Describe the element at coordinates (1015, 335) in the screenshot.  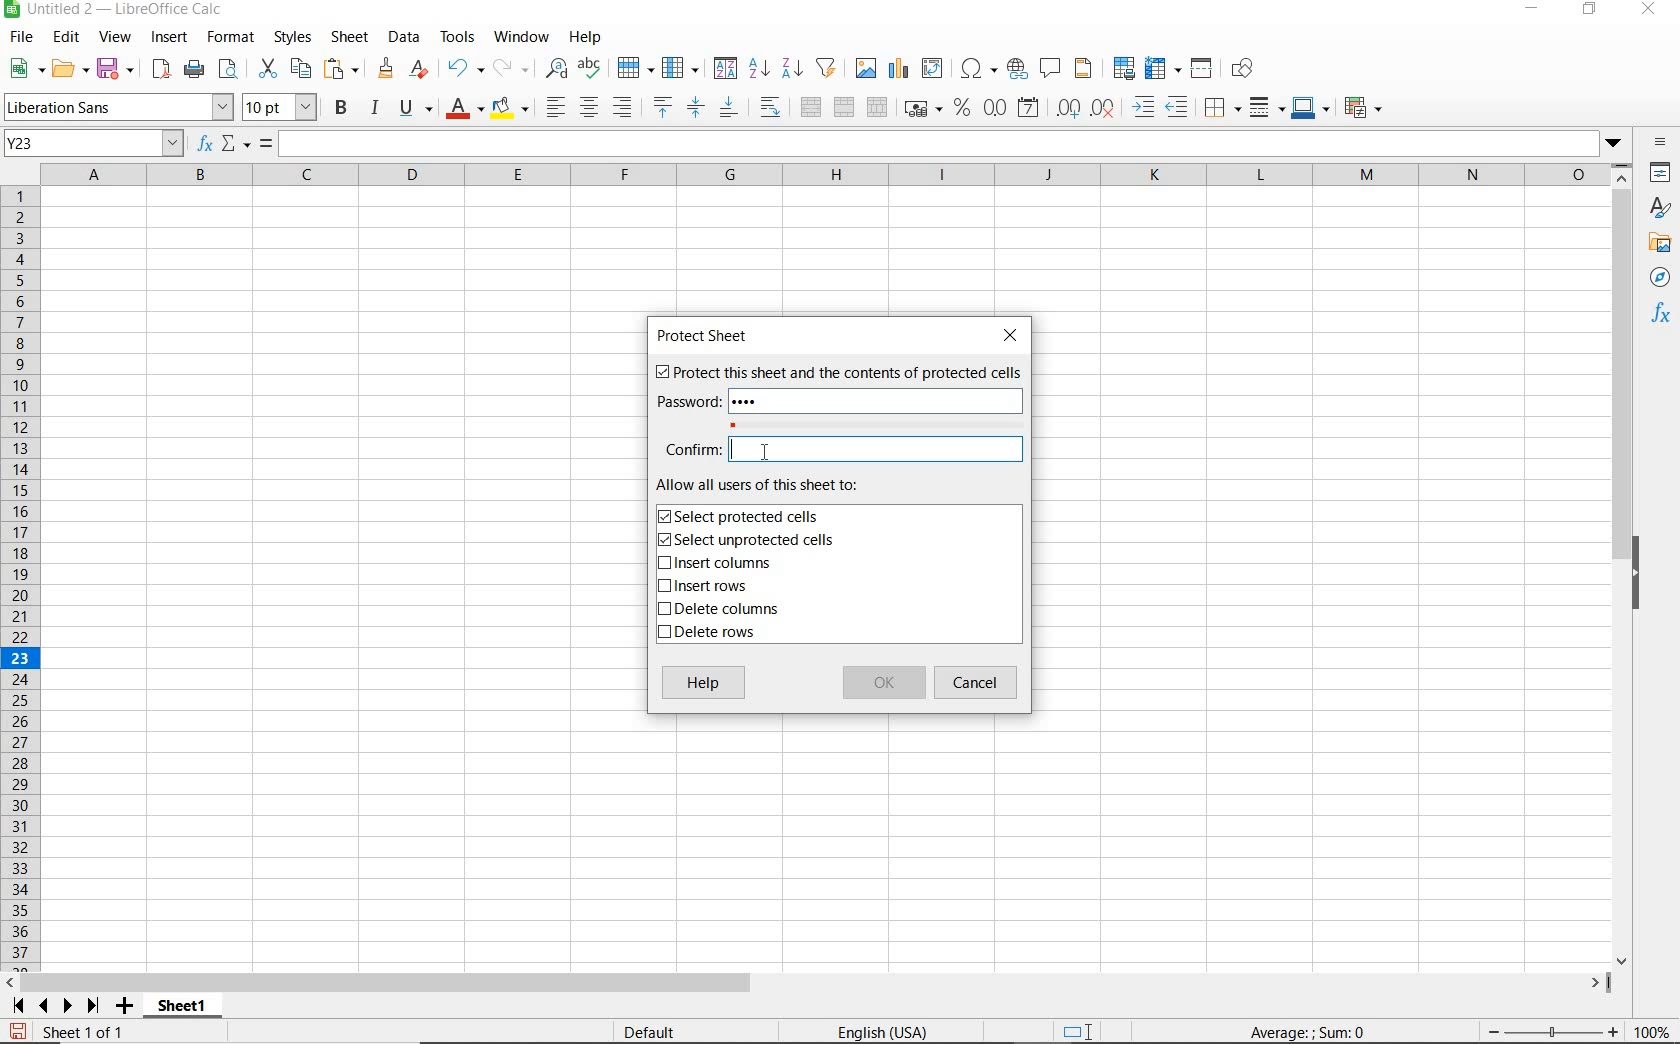
I see `CLOSE` at that location.